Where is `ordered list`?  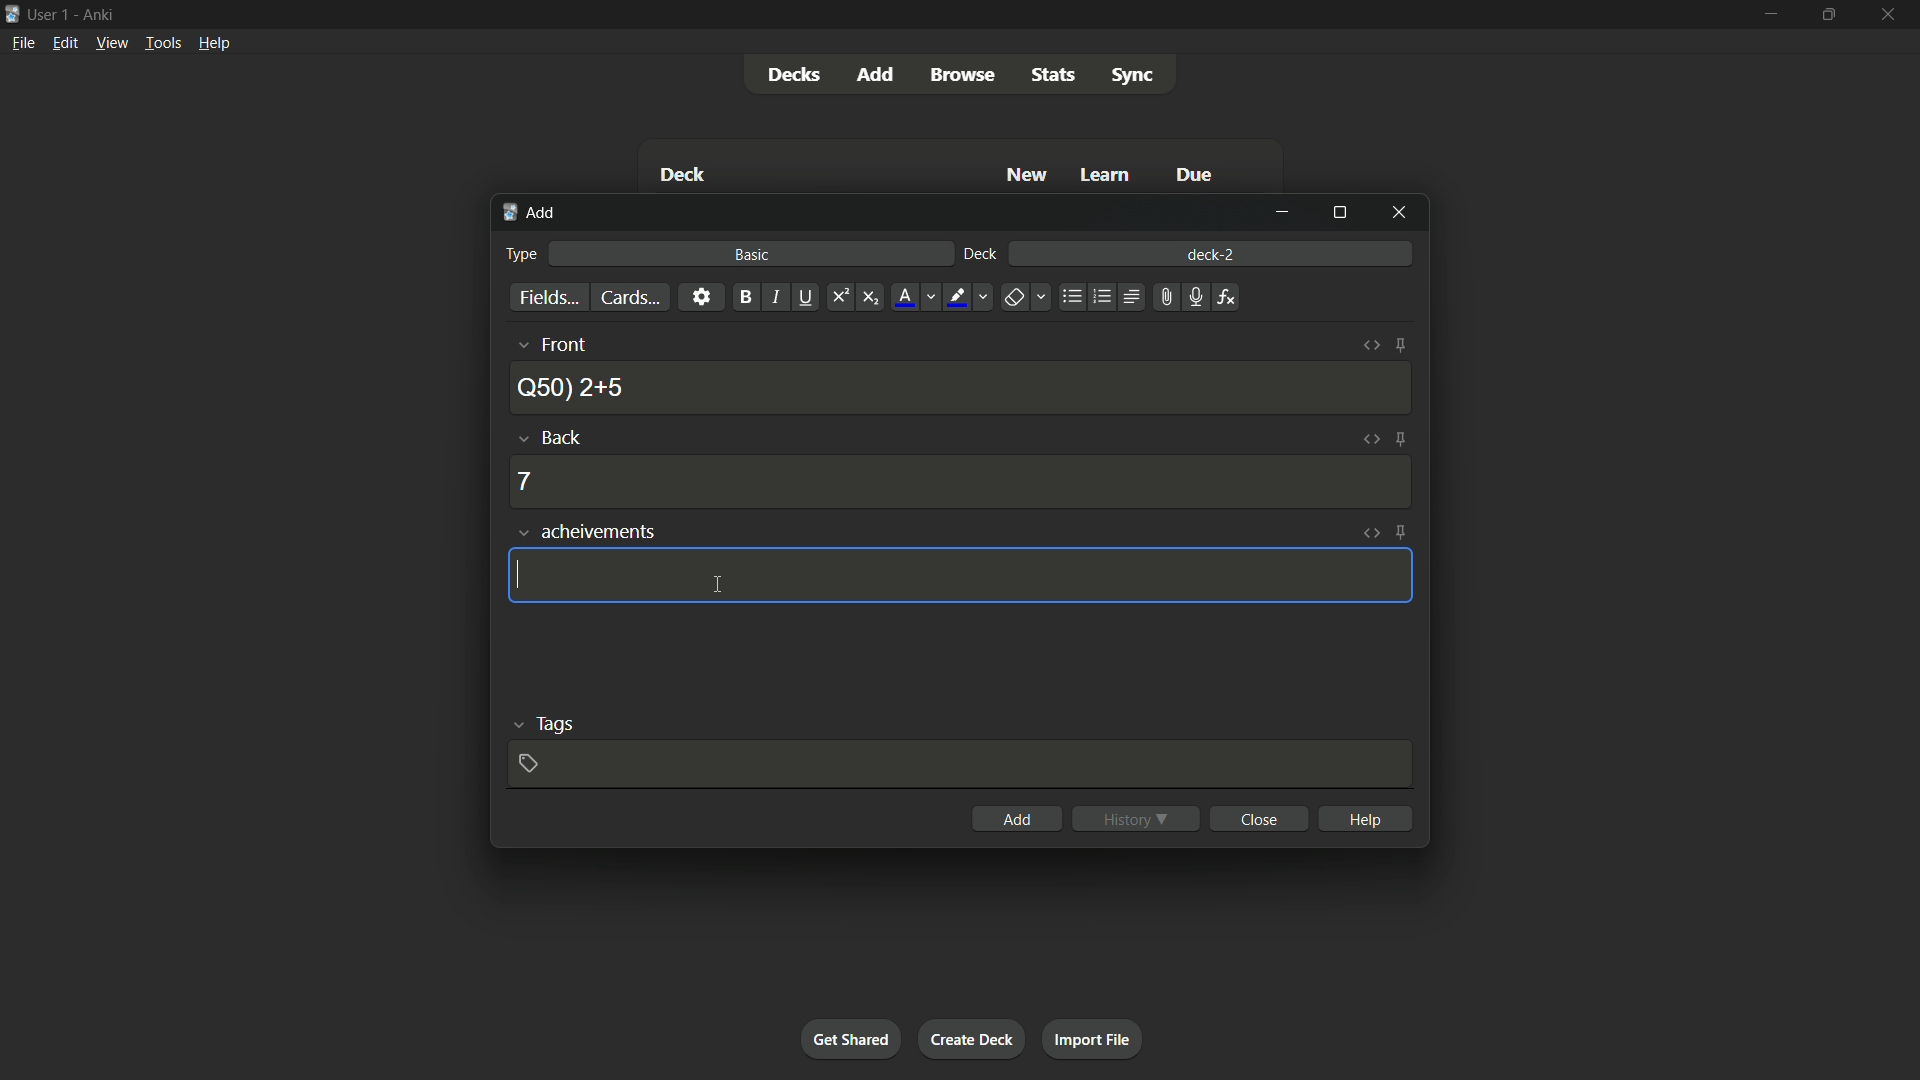
ordered list is located at coordinates (1102, 298).